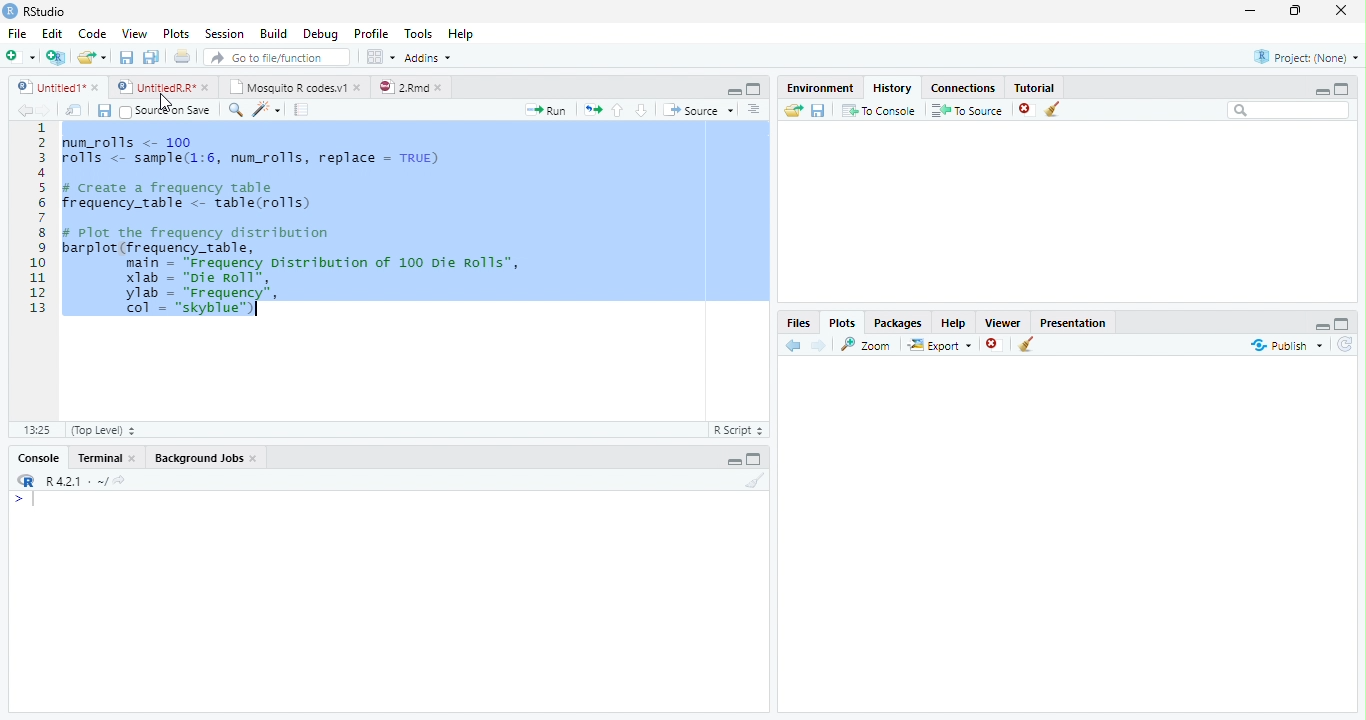 This screenshot has height=720, width=1366. I want to click on Clear, so click(1026, 344).